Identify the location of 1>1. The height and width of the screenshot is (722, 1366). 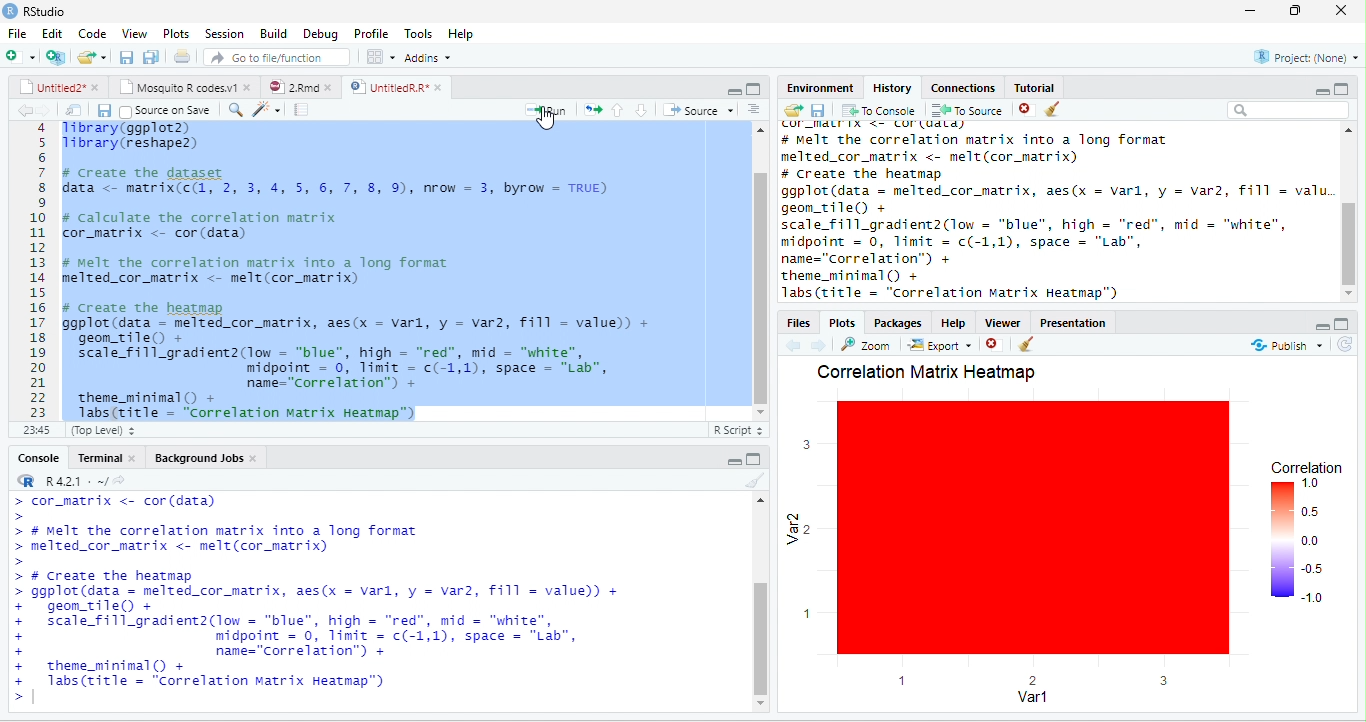
(35, 429).